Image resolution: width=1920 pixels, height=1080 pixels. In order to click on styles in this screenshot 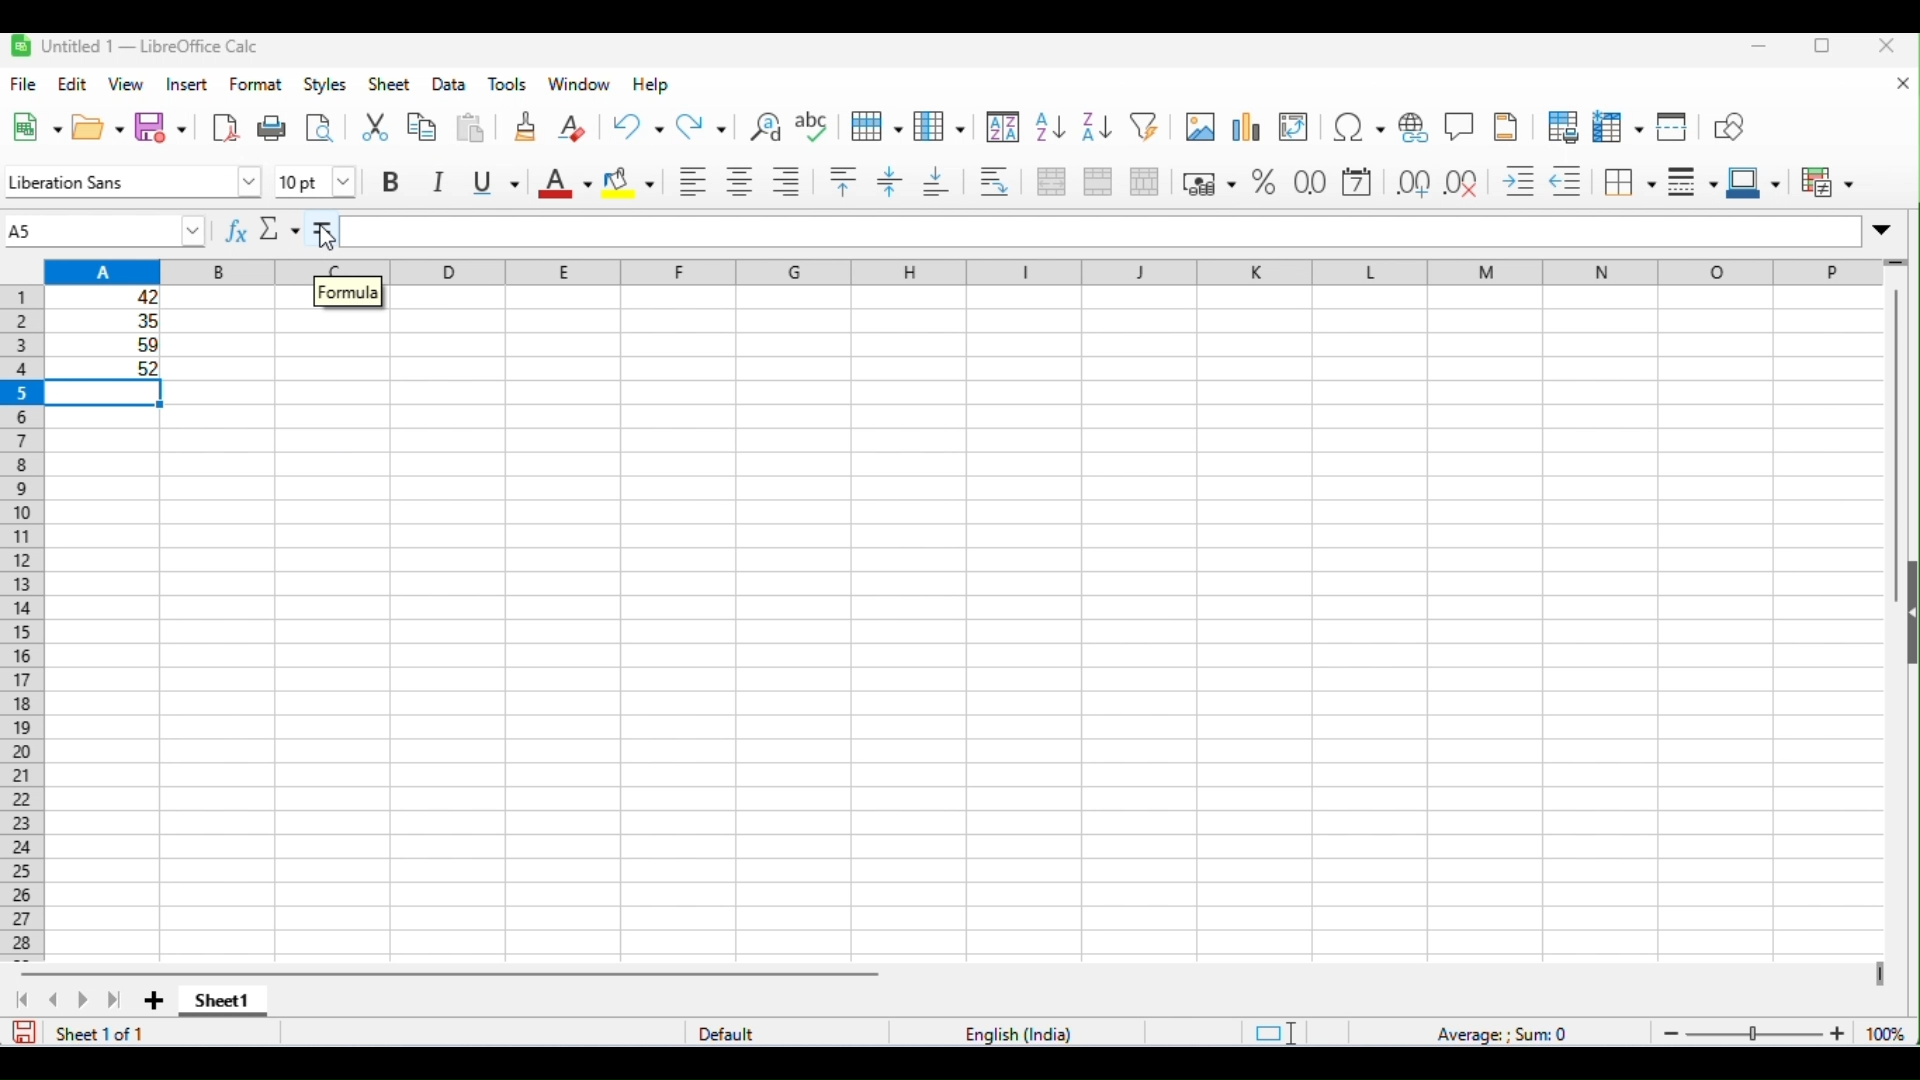, I will do `click(325, 85)`.